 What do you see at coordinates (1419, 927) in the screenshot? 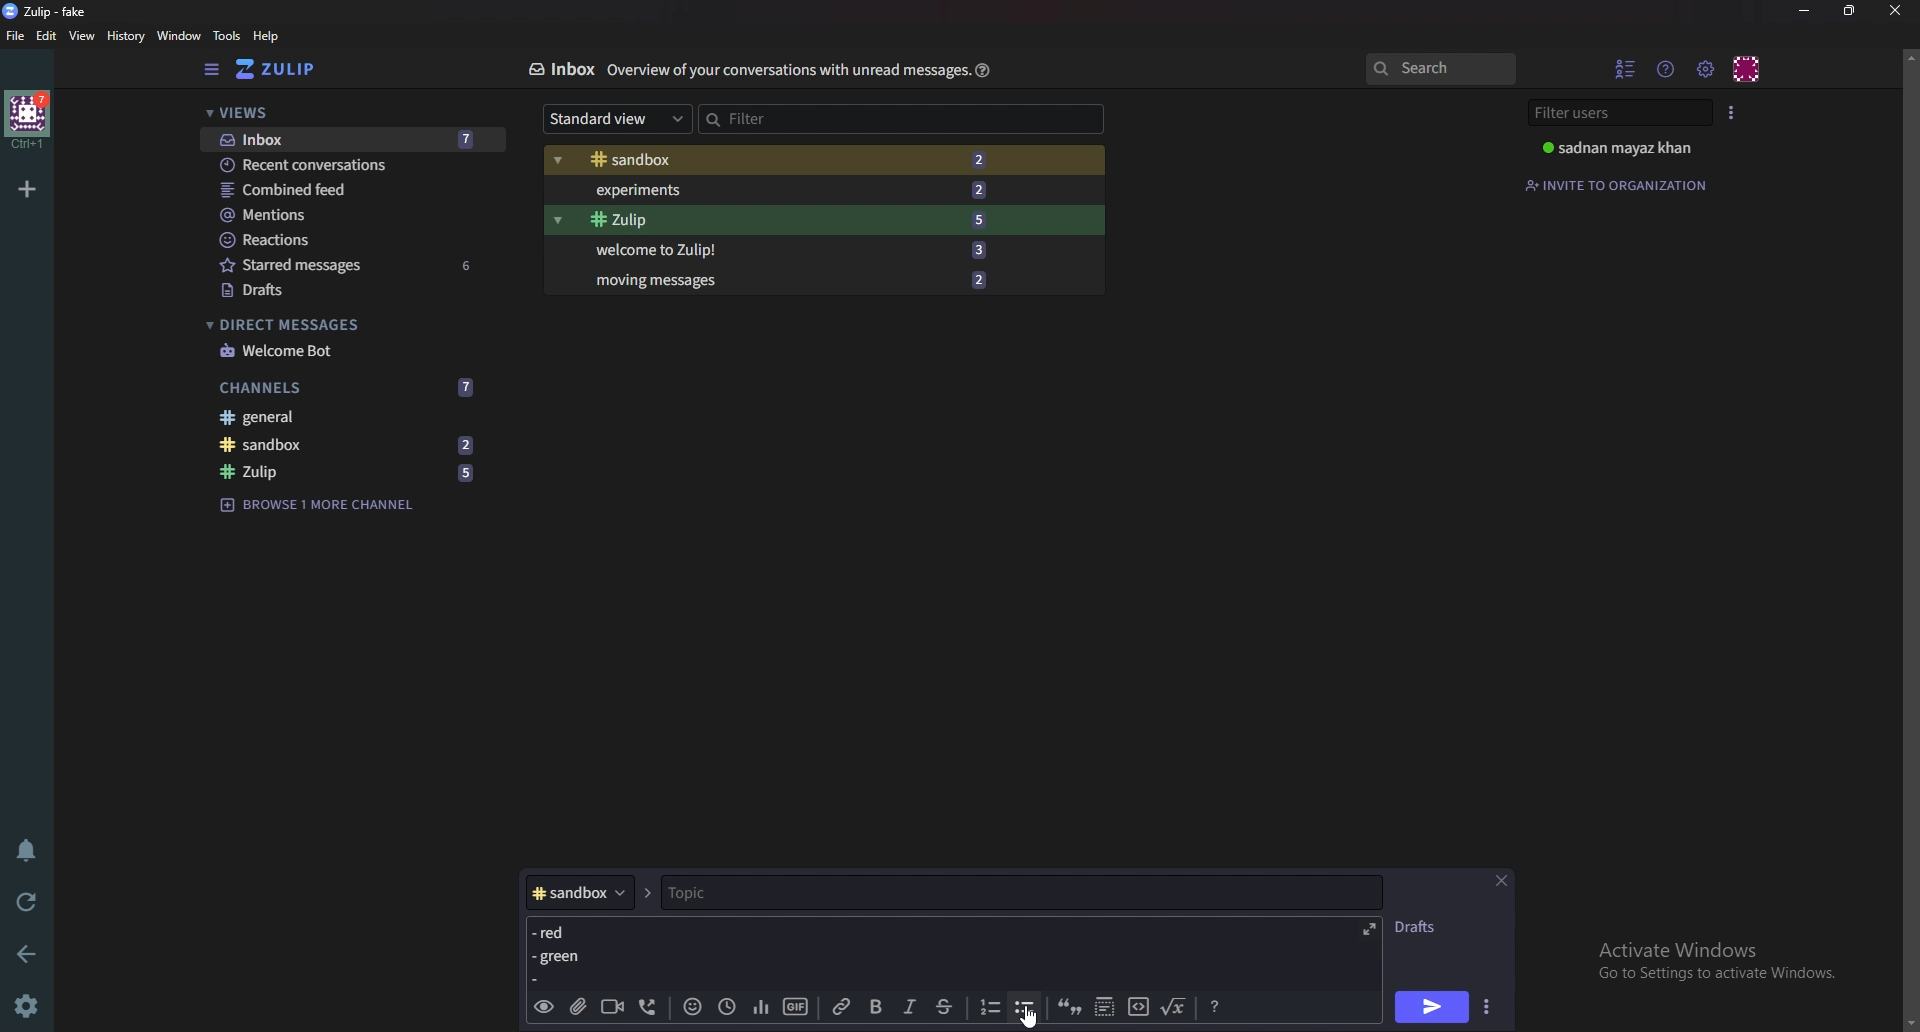
I see `Drafts` at bounding box center [1419, 927].